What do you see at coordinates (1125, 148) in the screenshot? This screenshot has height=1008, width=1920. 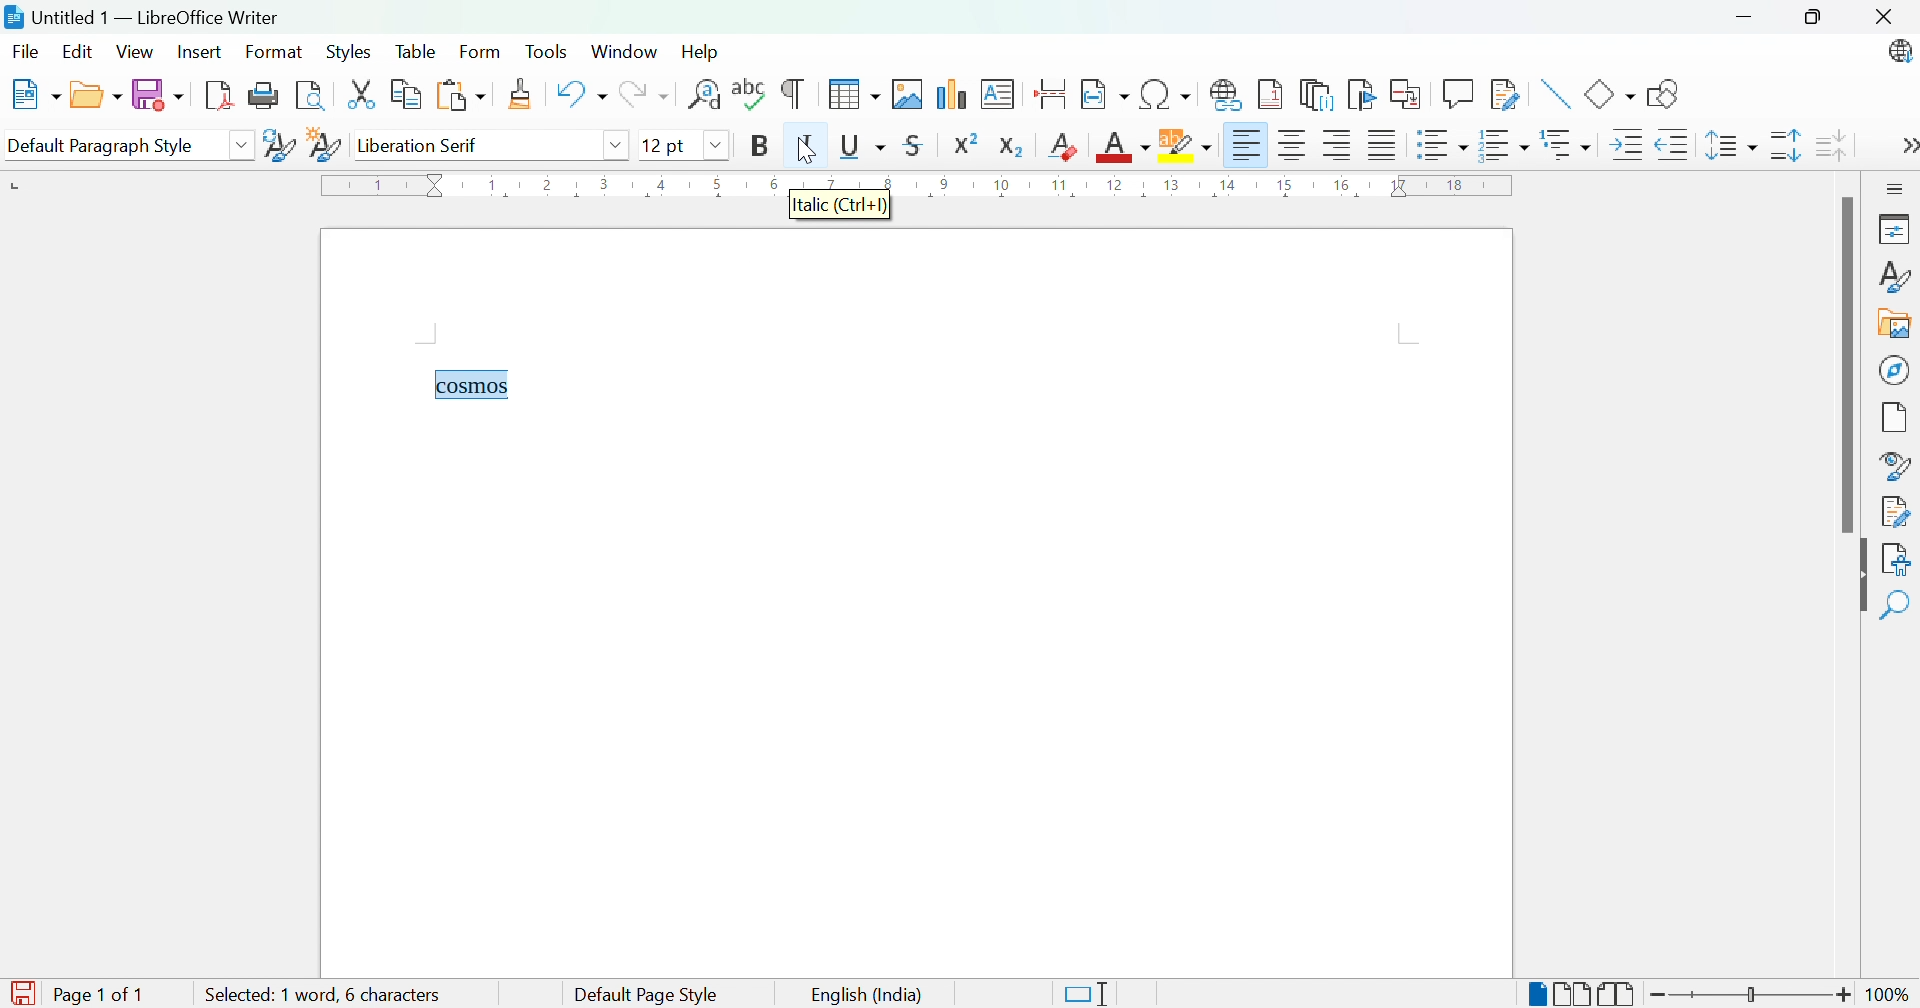 I see `Font color` at bounding box center [1125, 148].